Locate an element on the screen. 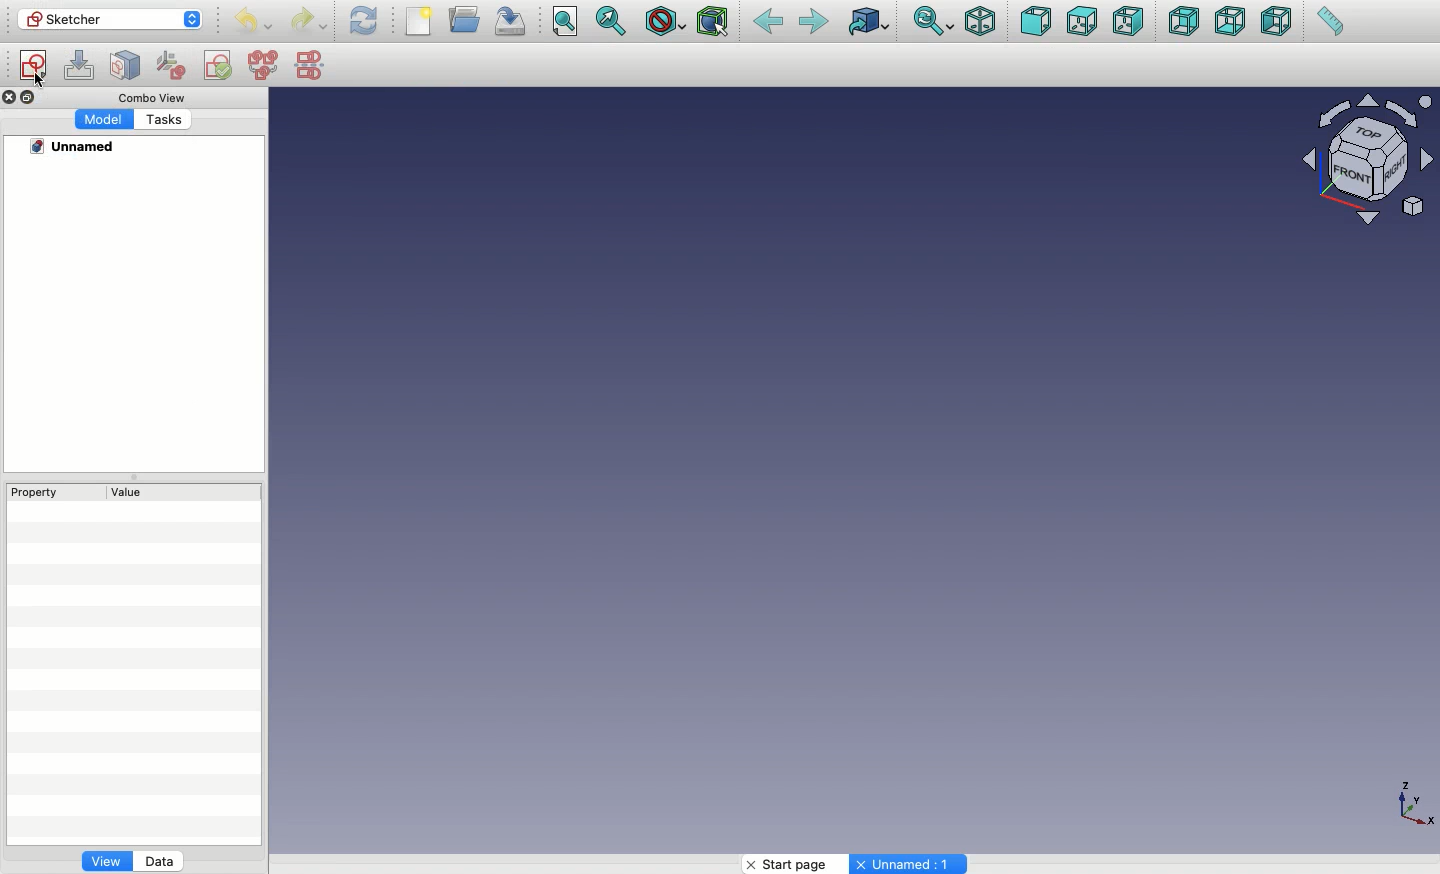 The width and height of the screenshot is (1440, 874). Draw style is located at coordinates (665, 21).